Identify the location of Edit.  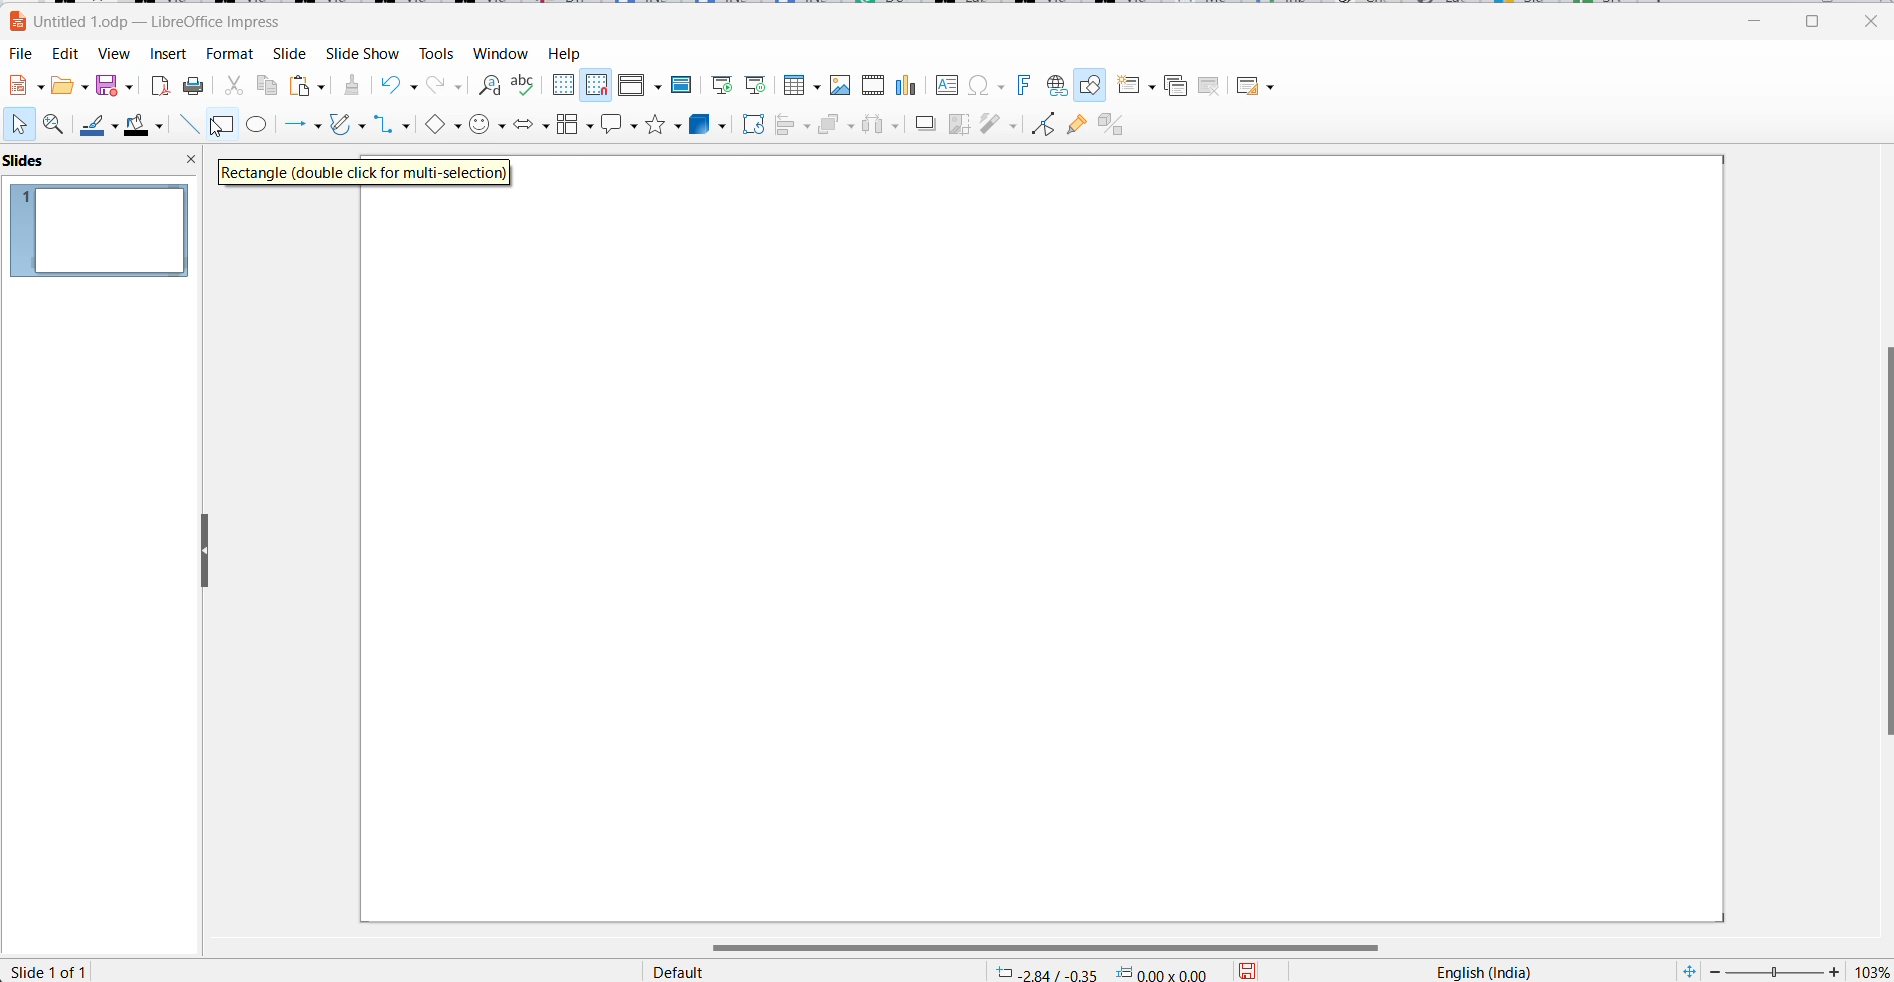
(68, 53).